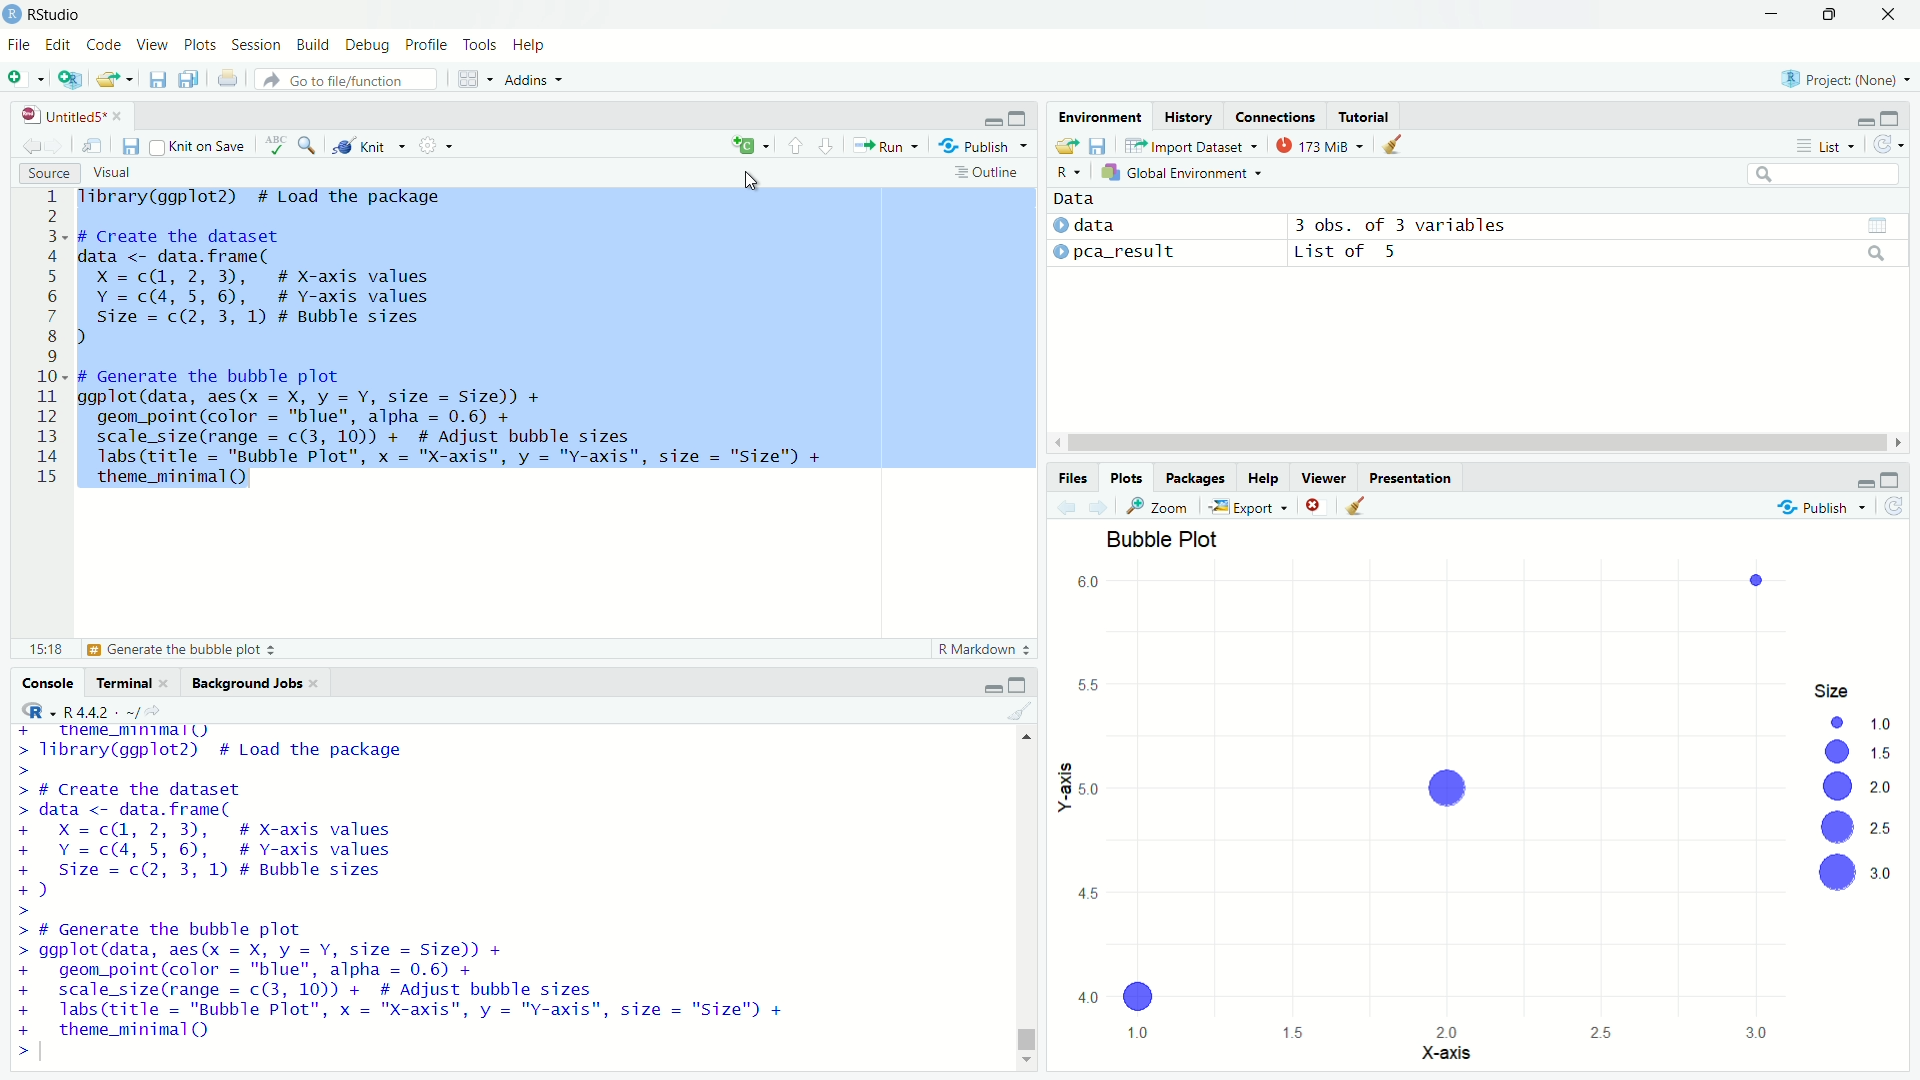  Describe the element at coordinates (1826, 15) in the screenshot. I see `maximize` at that location.